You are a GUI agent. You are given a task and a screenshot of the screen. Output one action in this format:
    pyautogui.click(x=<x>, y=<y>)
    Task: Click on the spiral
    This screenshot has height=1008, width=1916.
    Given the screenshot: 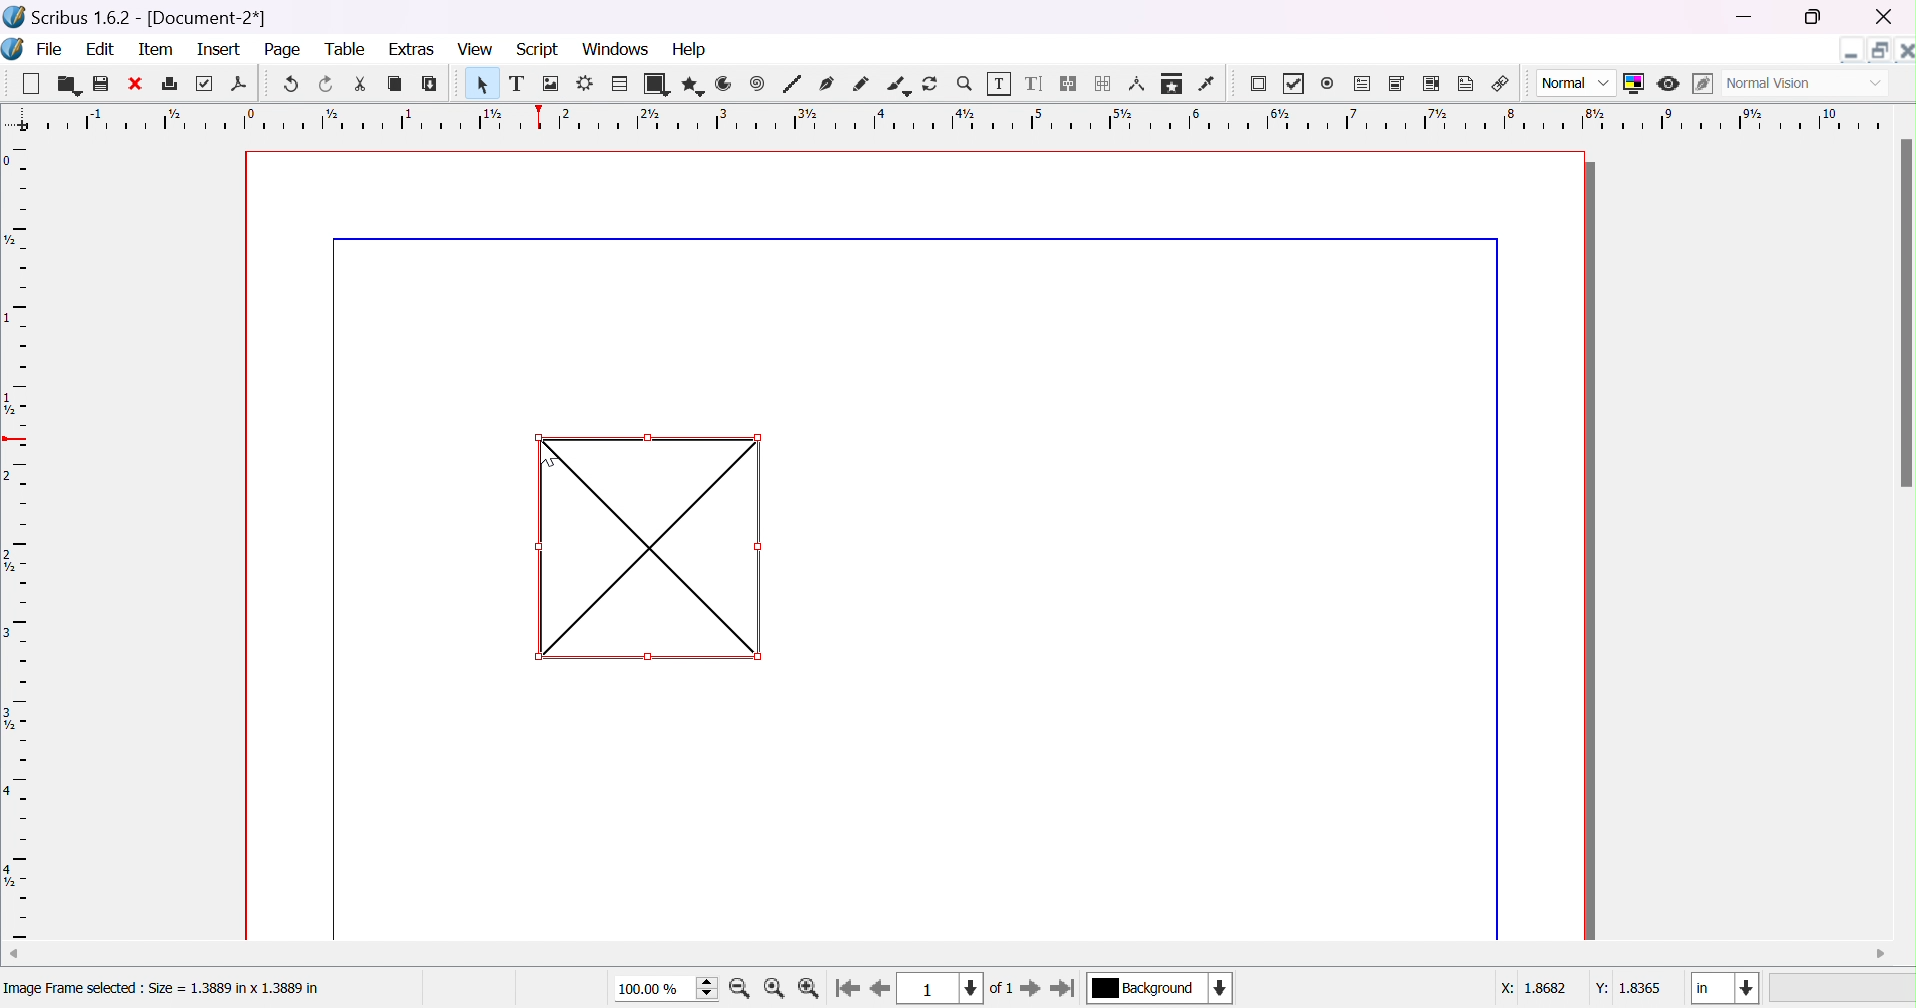 What is the action you would take?
    pyautogui.click(x=757, y=82)
    